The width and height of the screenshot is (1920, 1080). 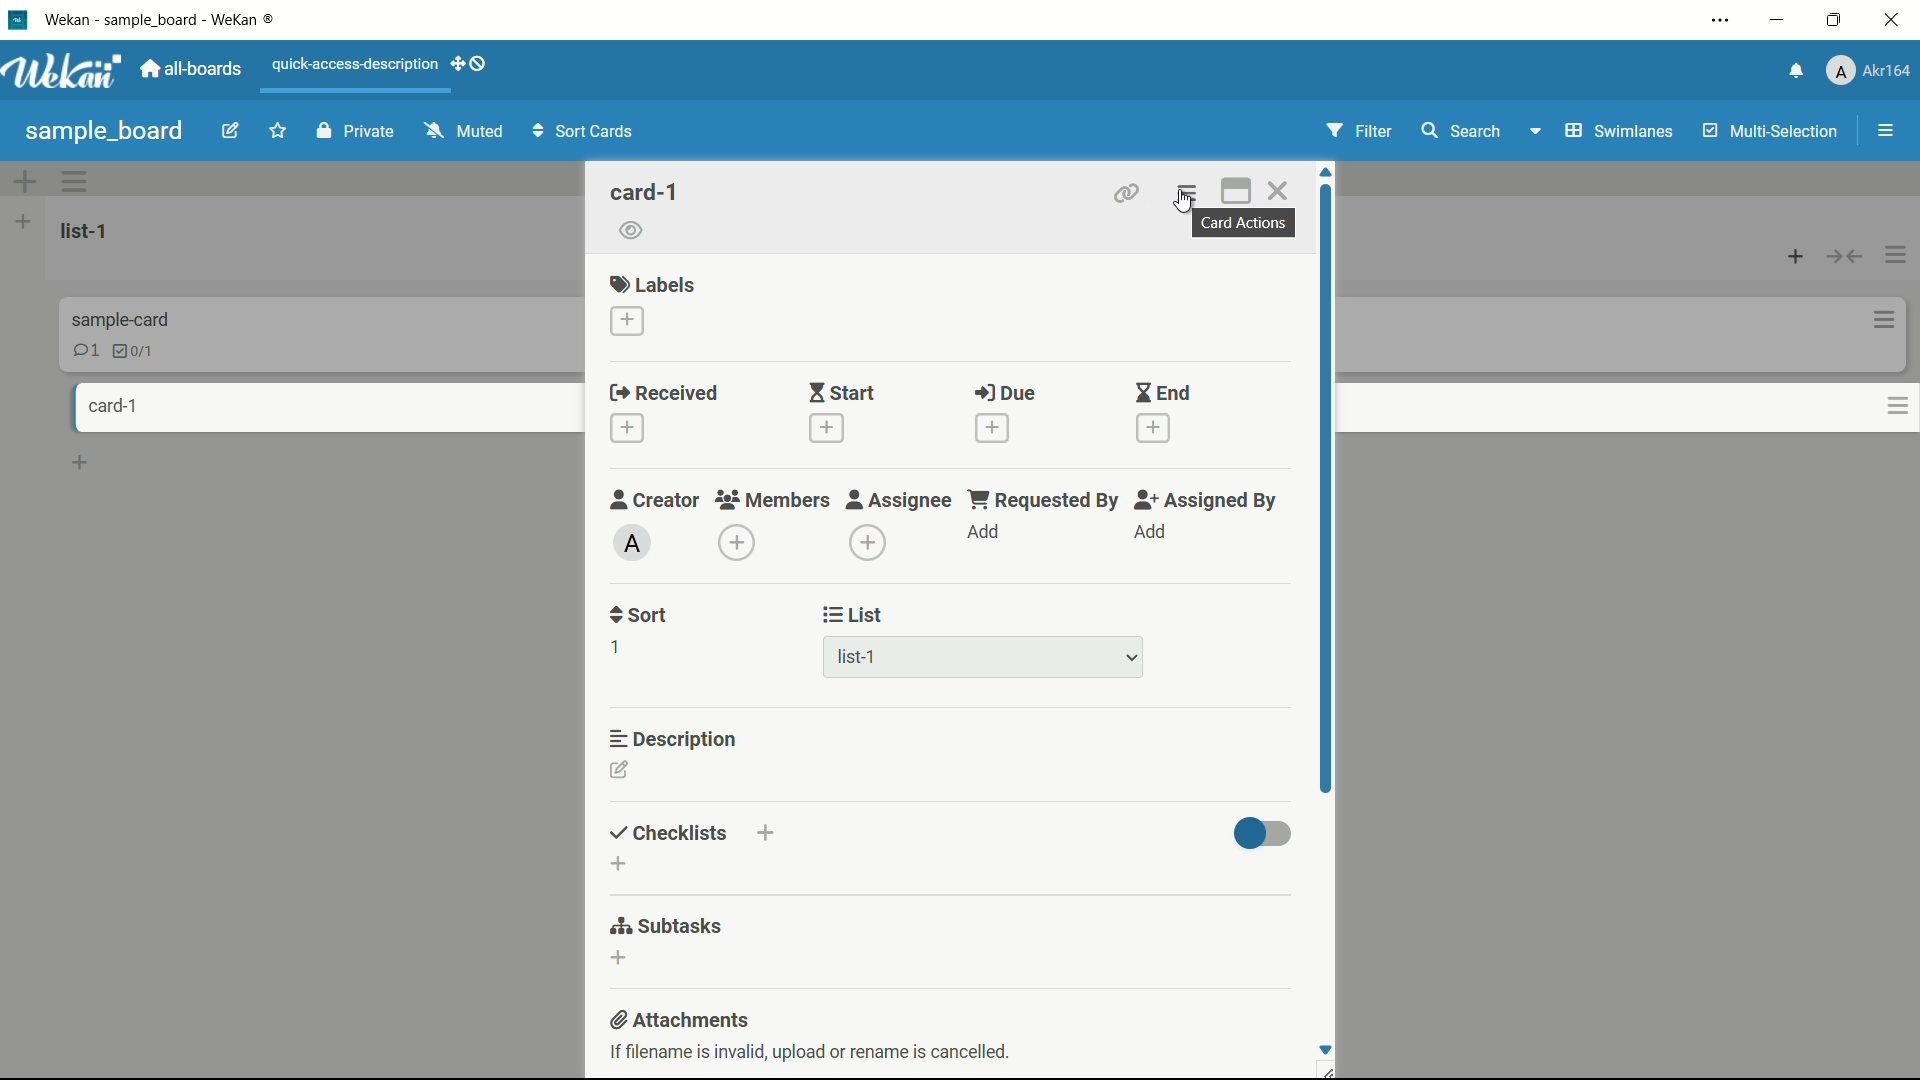 What do you see at coordinates (627, 321) in the screenshot?
I see `add labels` at bounding box center [627, 321].